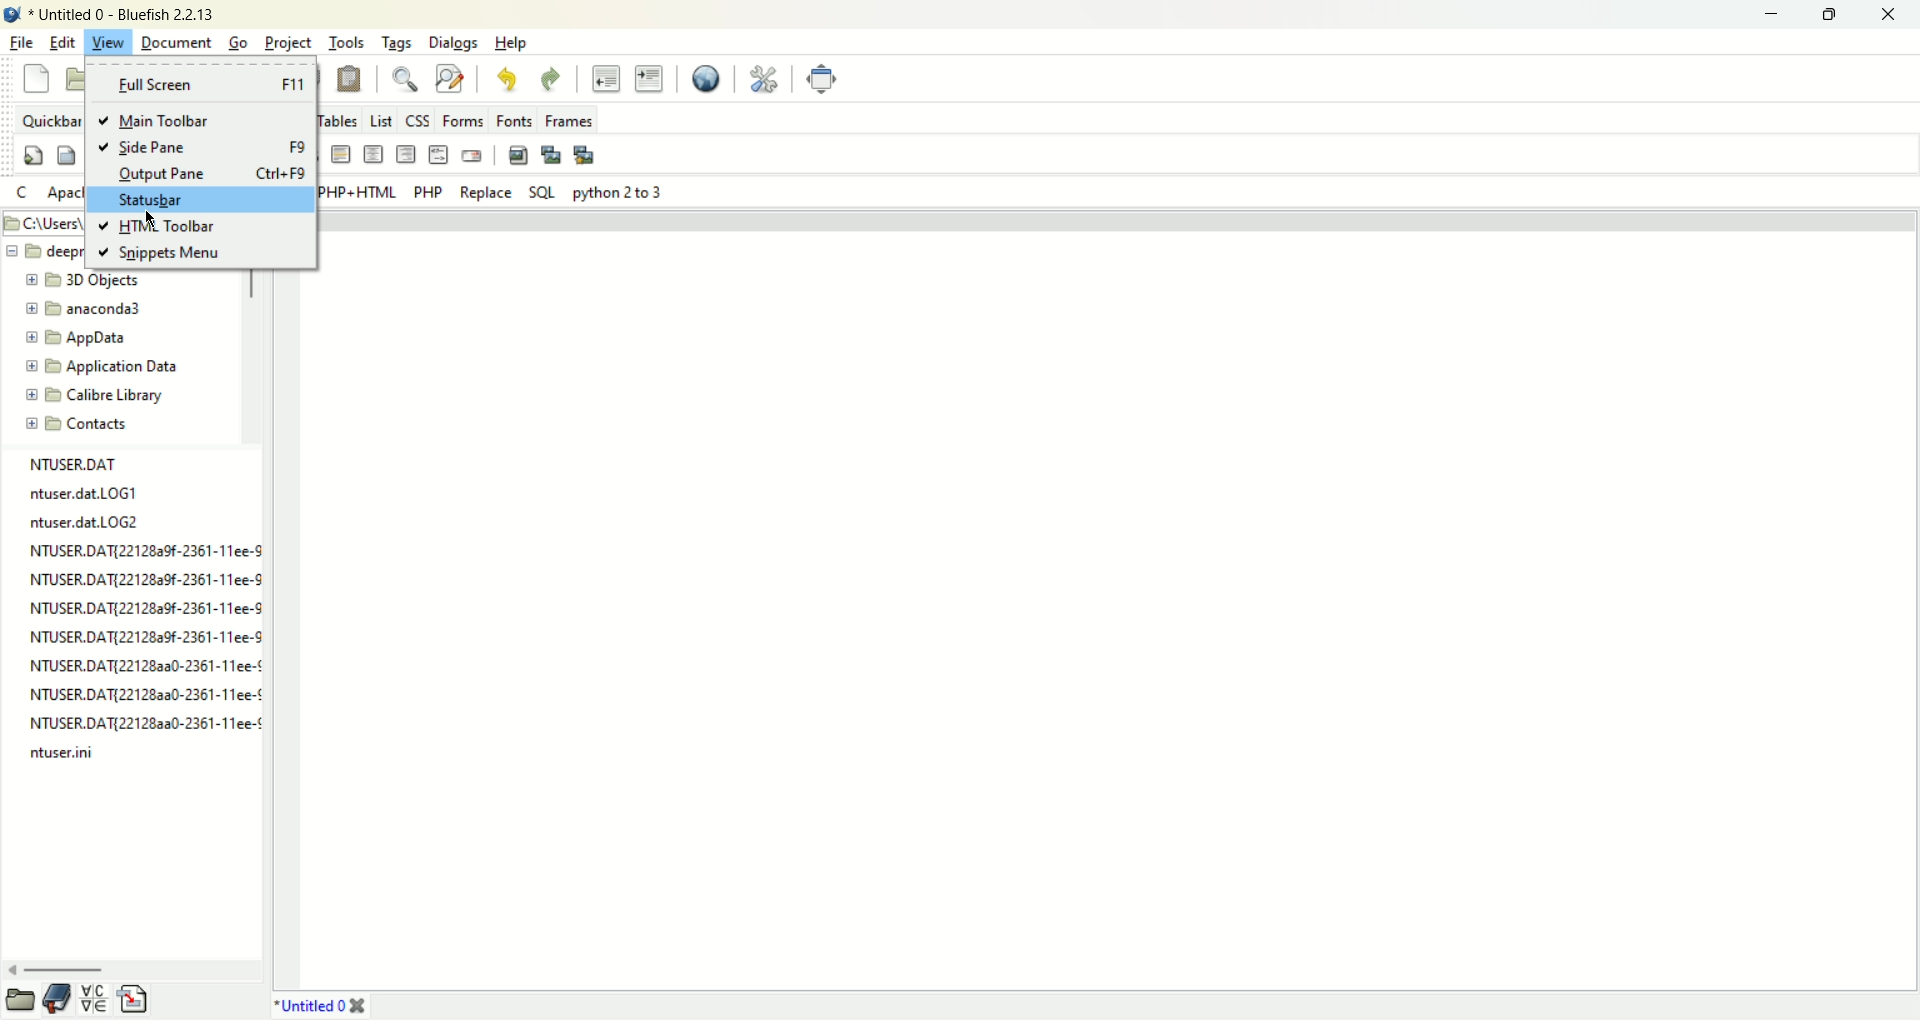 The height and width of the screenshot is (1020, 1920). I want to click on side pane, so click(205, 148).